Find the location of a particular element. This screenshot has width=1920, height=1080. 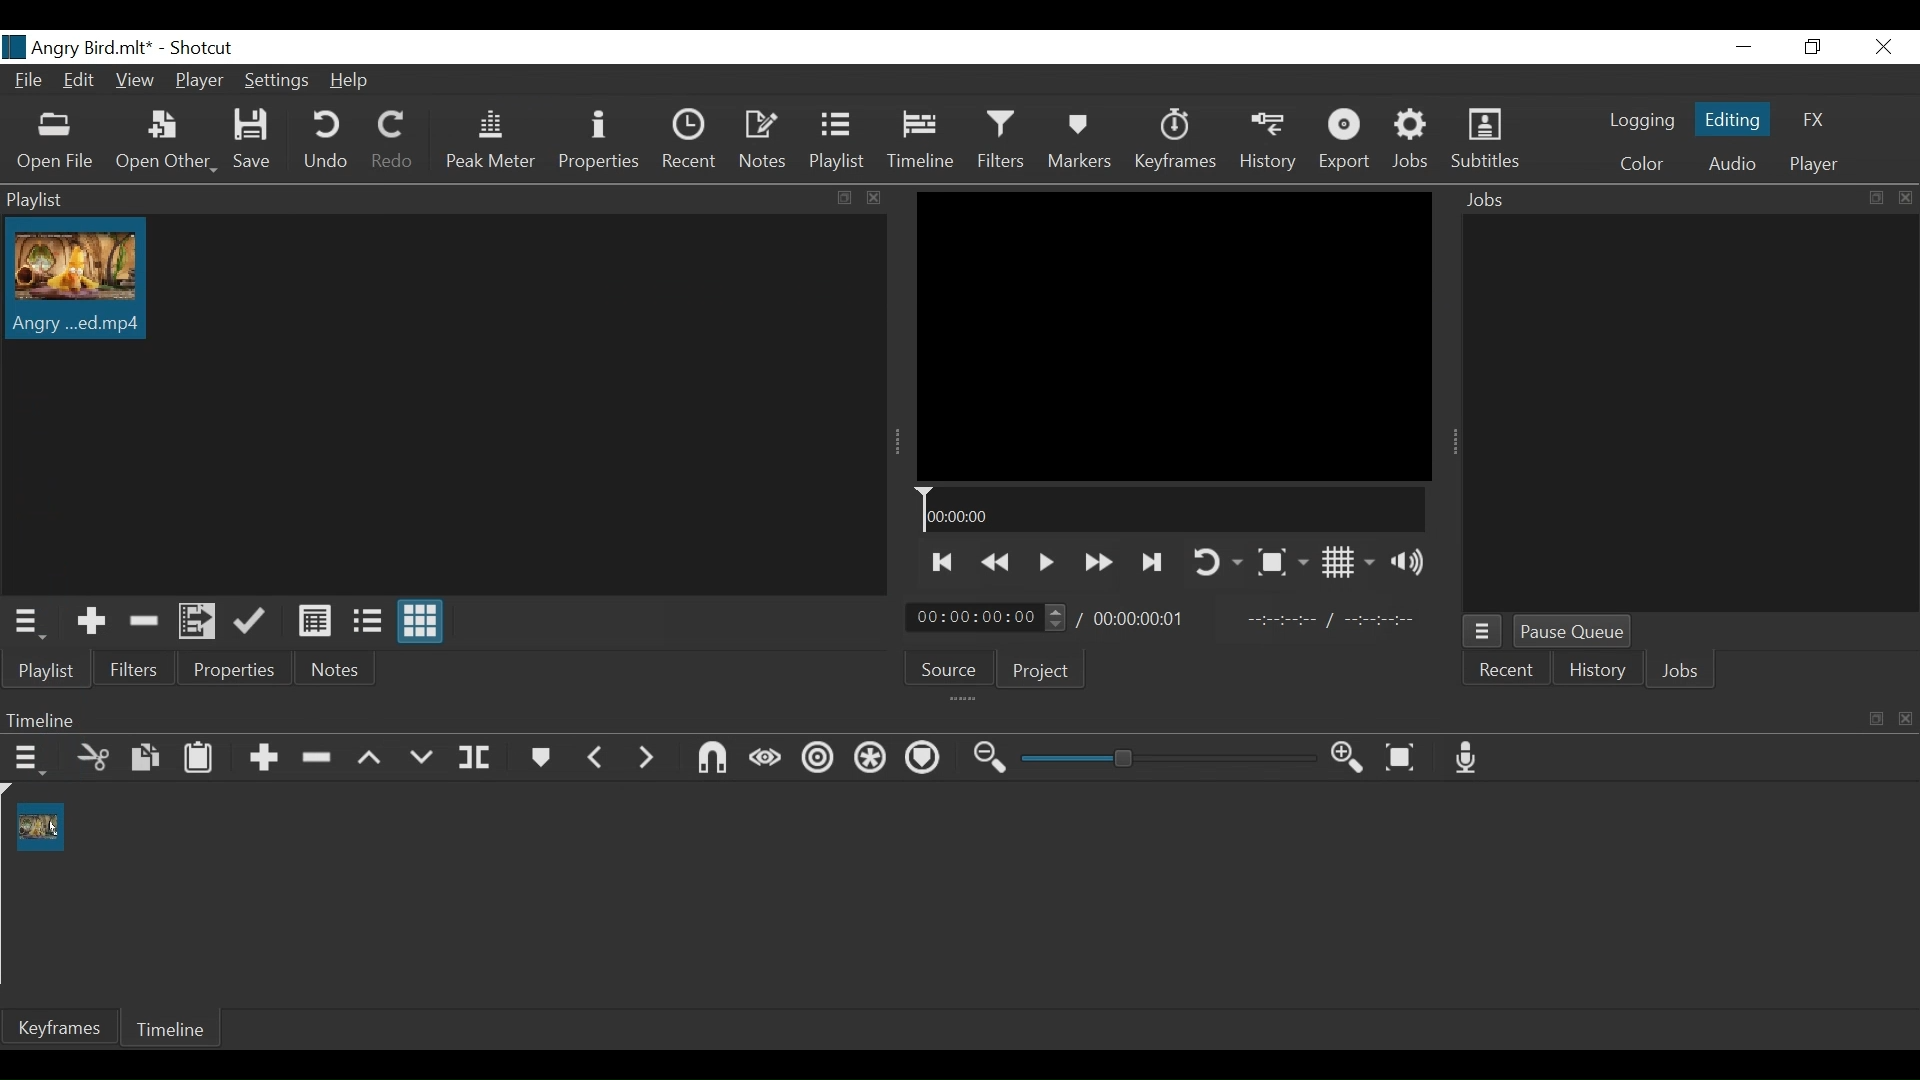

Zoom timeline fit is located at coordinates (1399, 757).